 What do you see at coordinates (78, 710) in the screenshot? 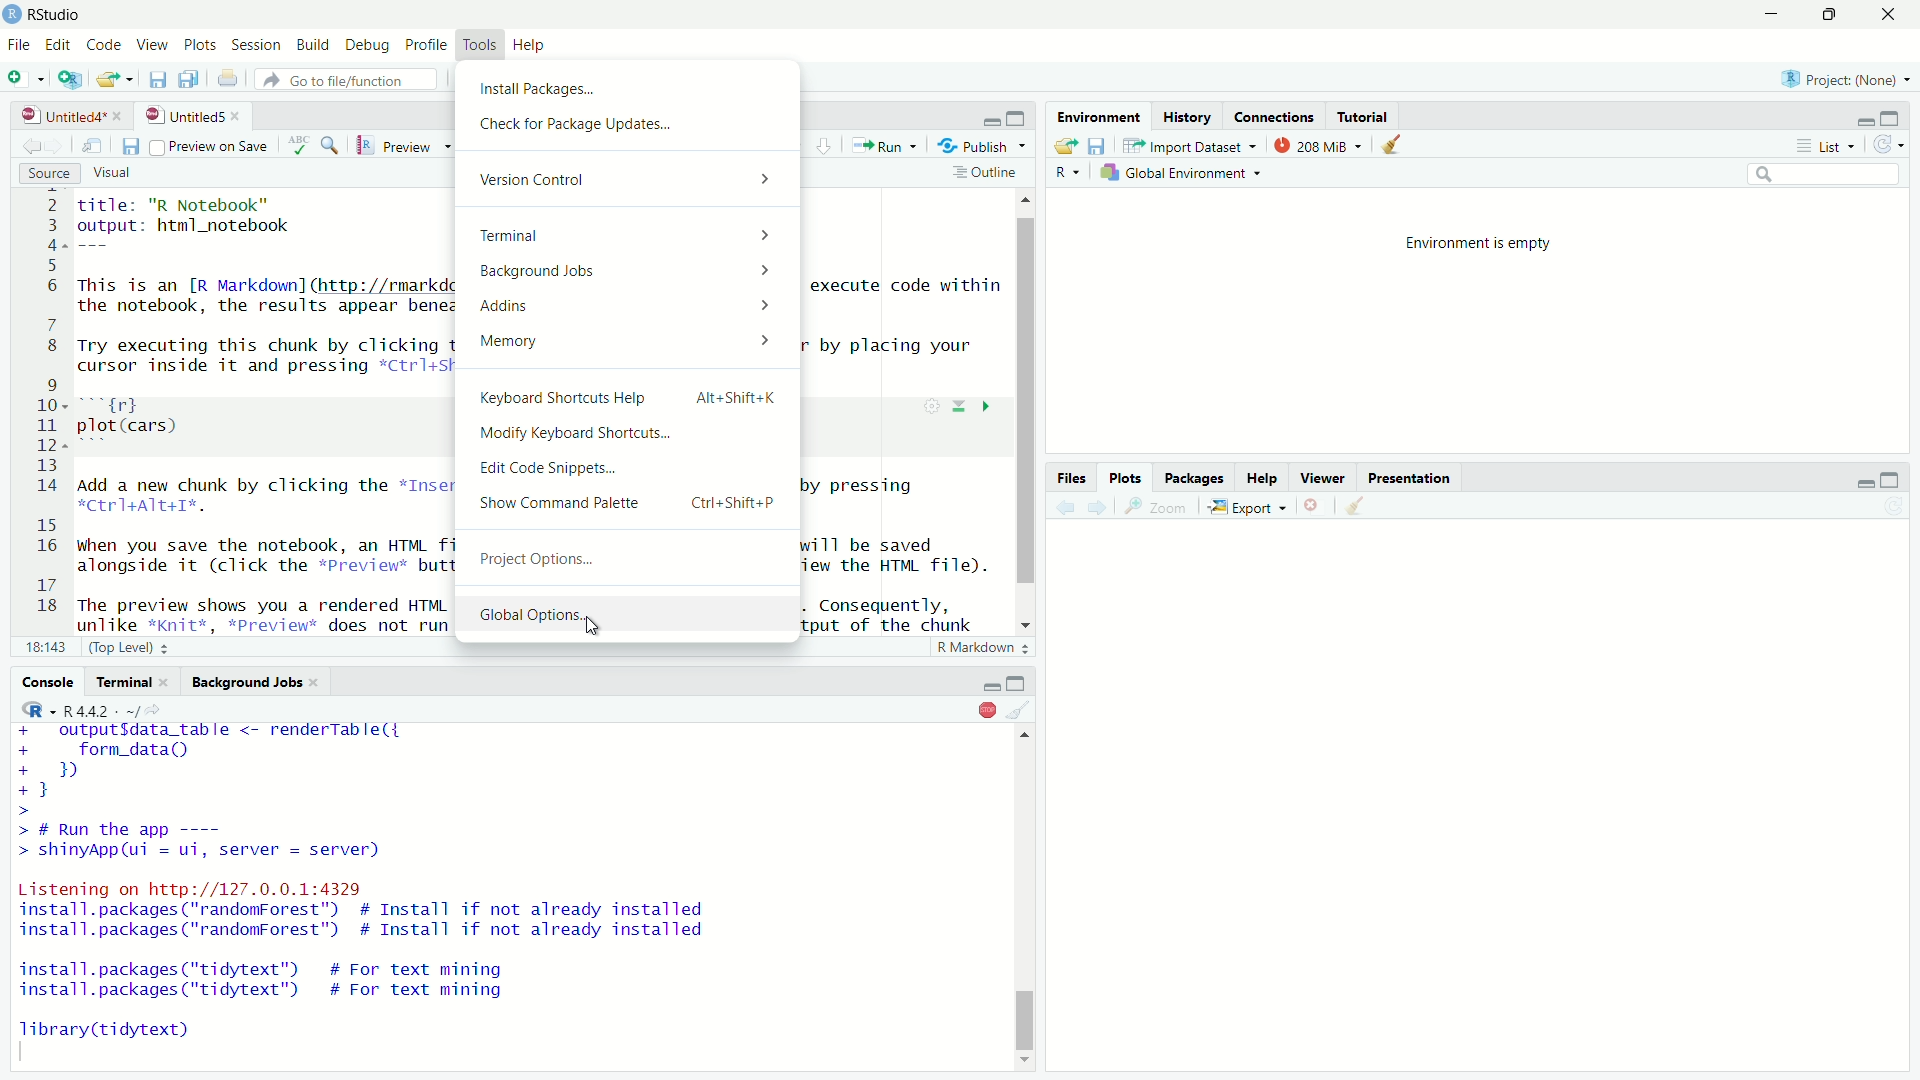
I see `R - R442 ~/` at bounding box center [78, 710].